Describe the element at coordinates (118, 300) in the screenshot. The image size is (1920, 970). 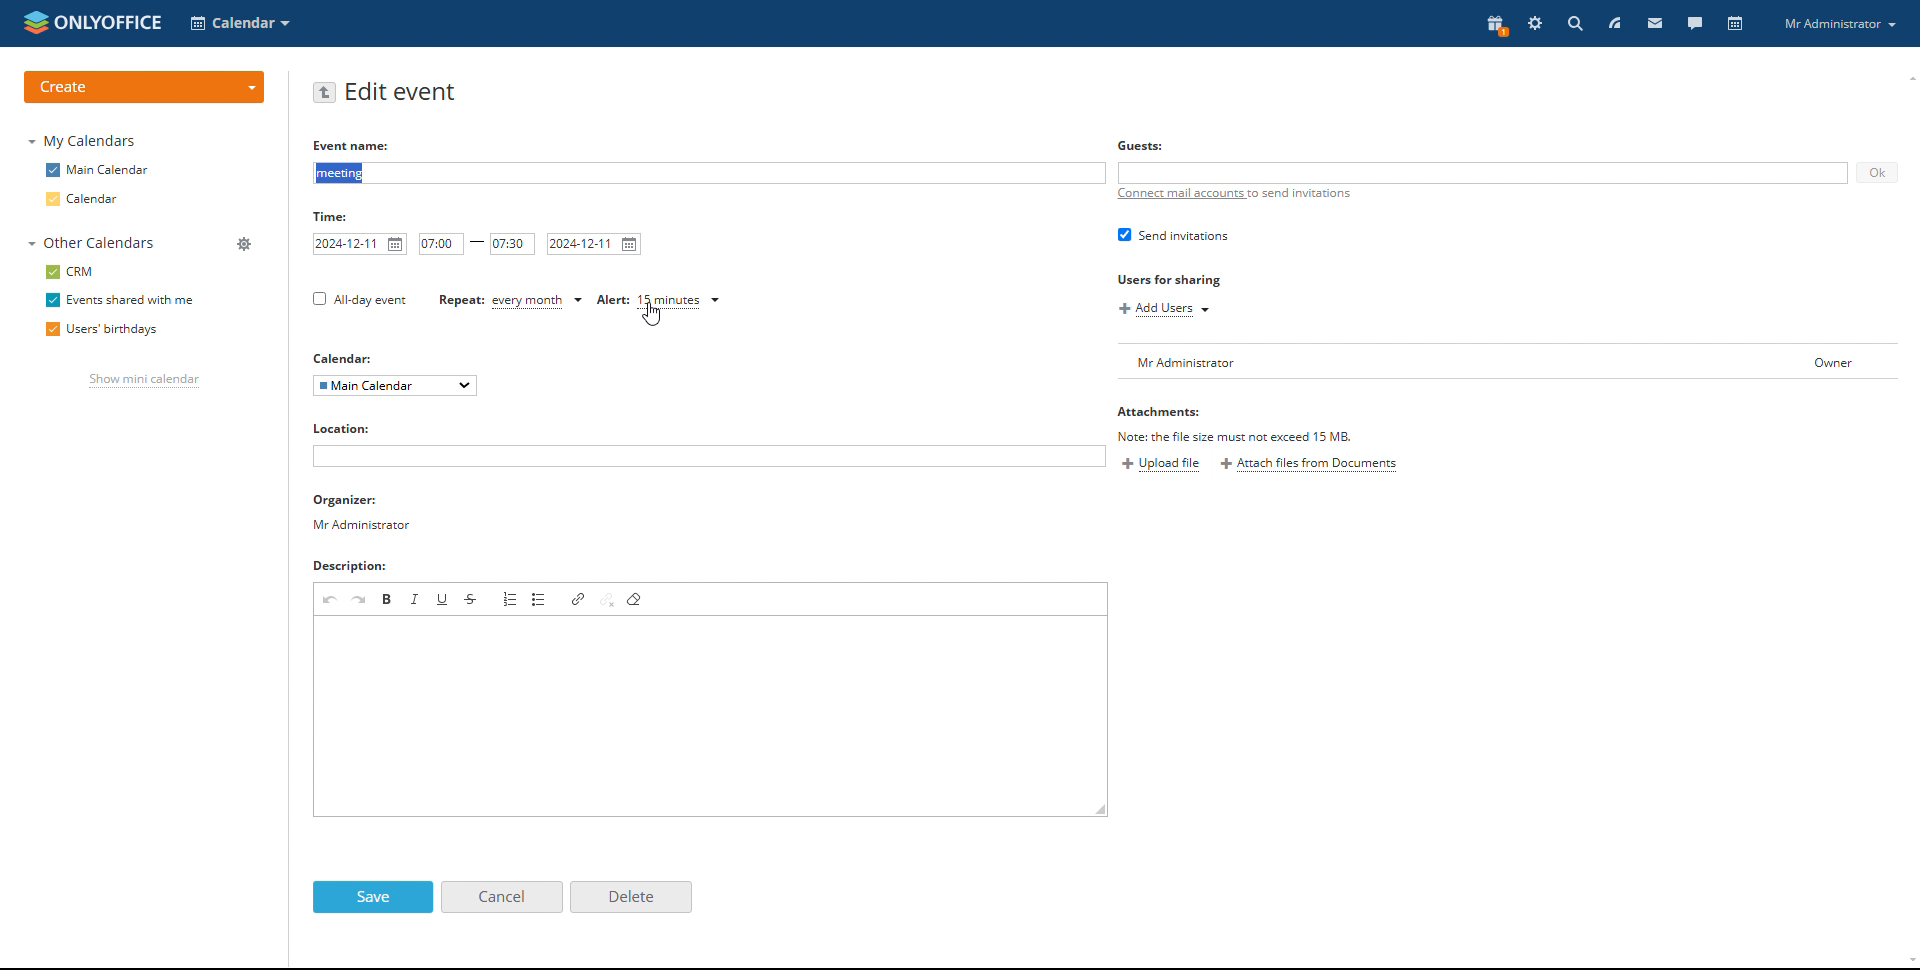
I see `events shared with me` at that location.